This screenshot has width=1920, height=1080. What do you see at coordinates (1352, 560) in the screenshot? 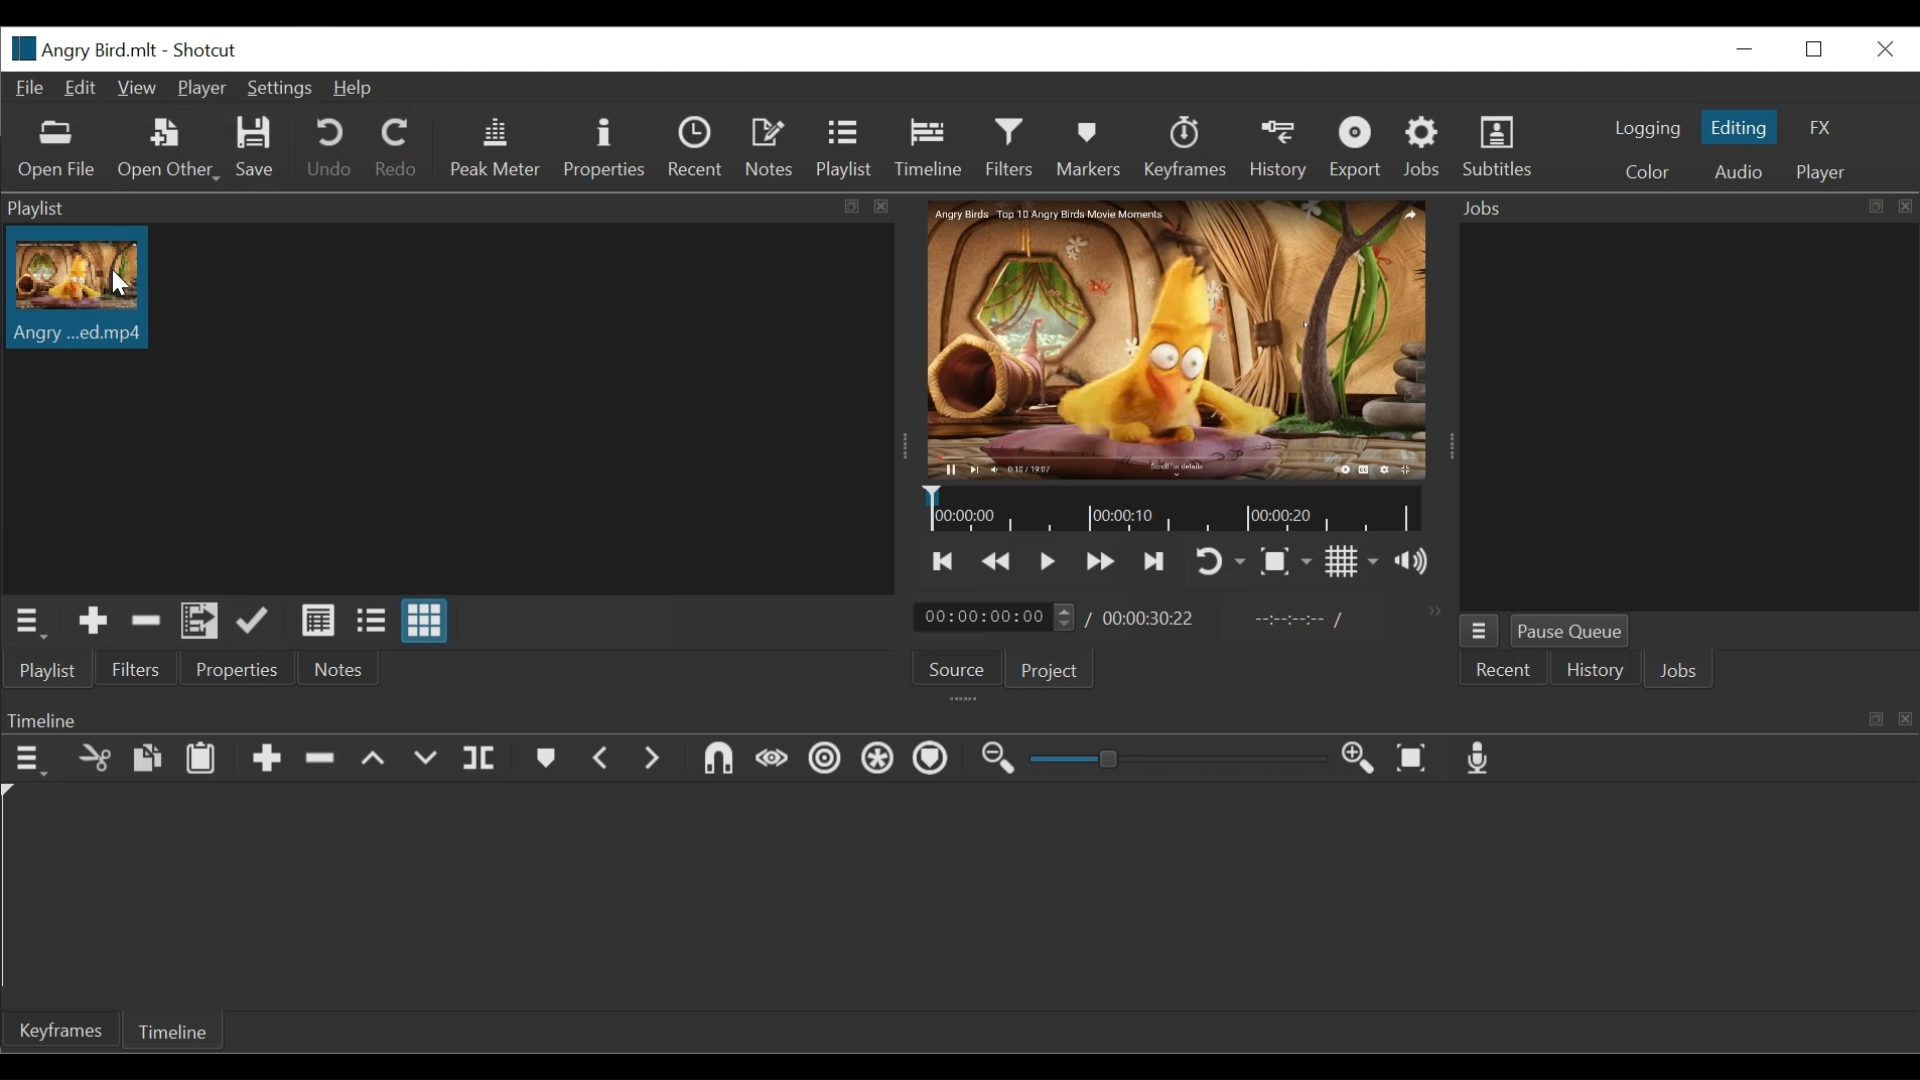
I see `Toggle display grid on the player` at bounding box center [1352, 560].